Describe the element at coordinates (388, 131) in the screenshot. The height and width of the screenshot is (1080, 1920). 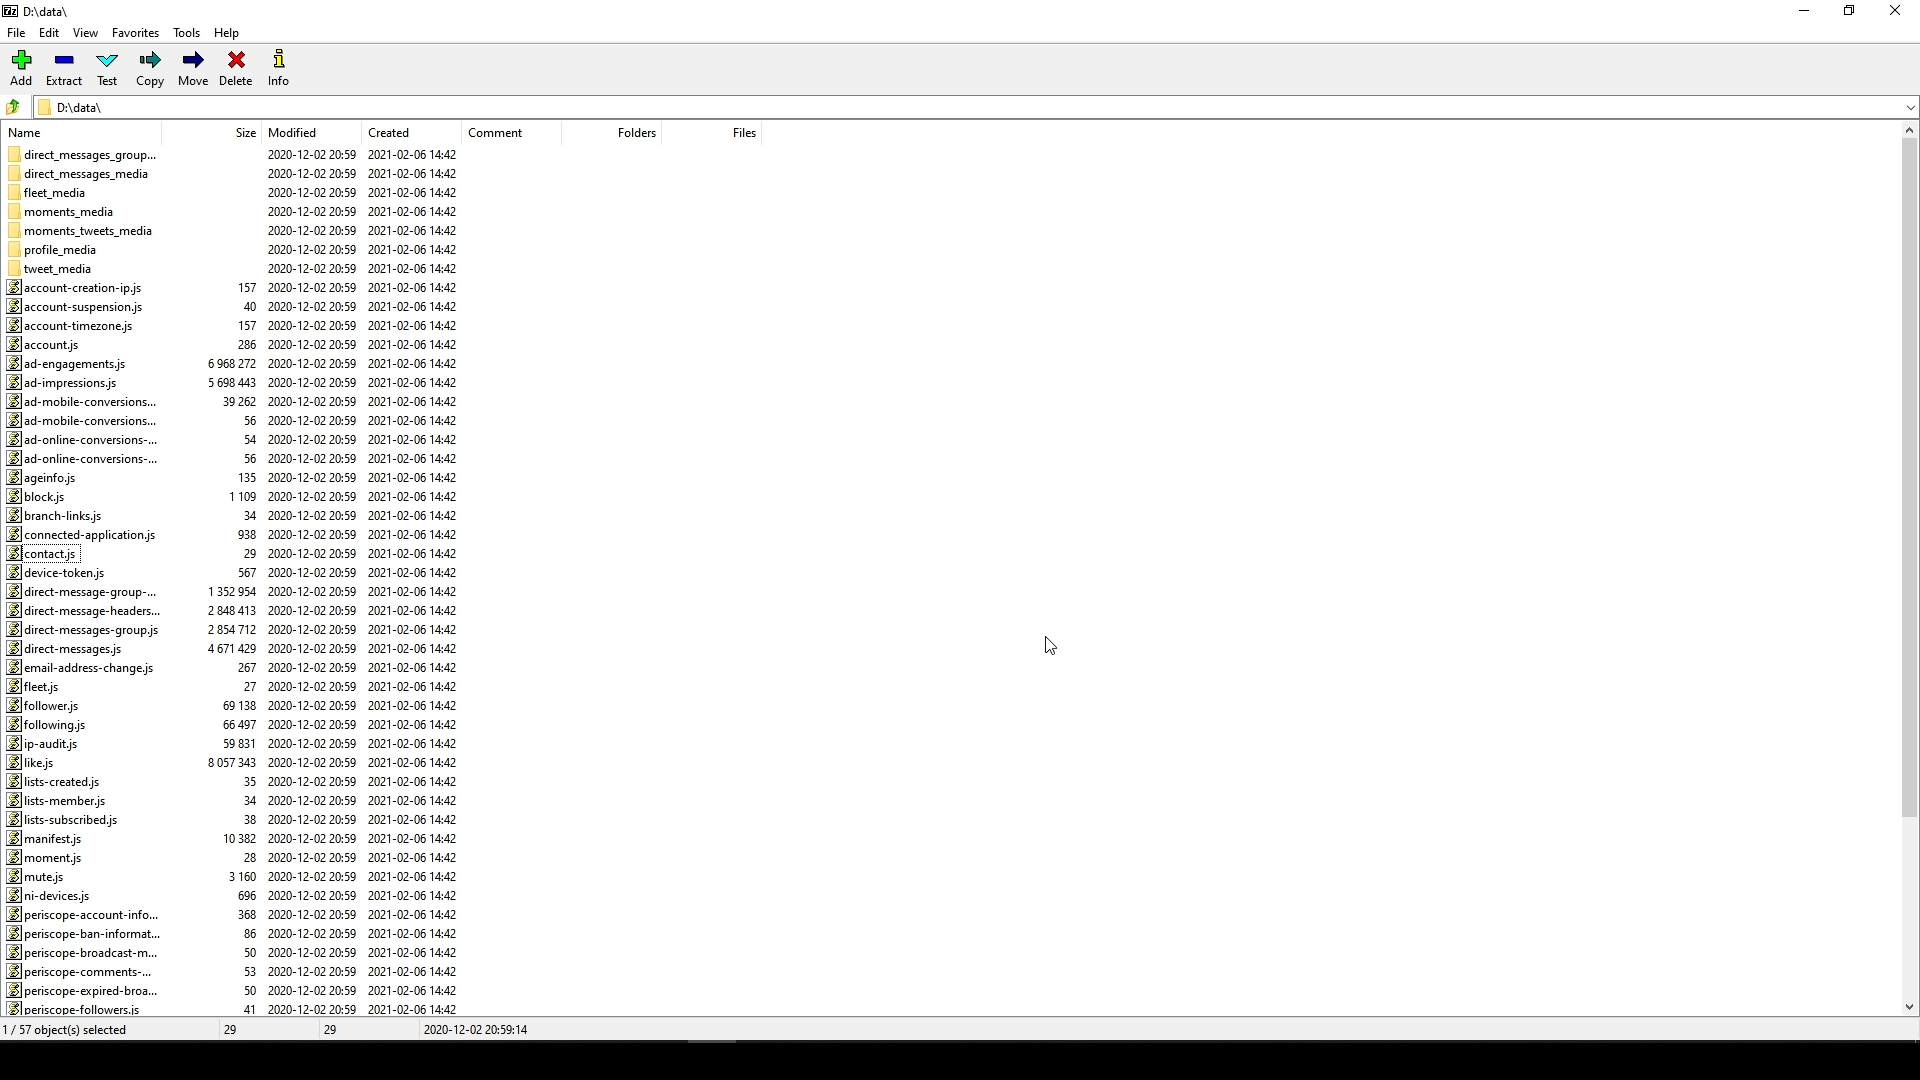
I see `created` at that location.